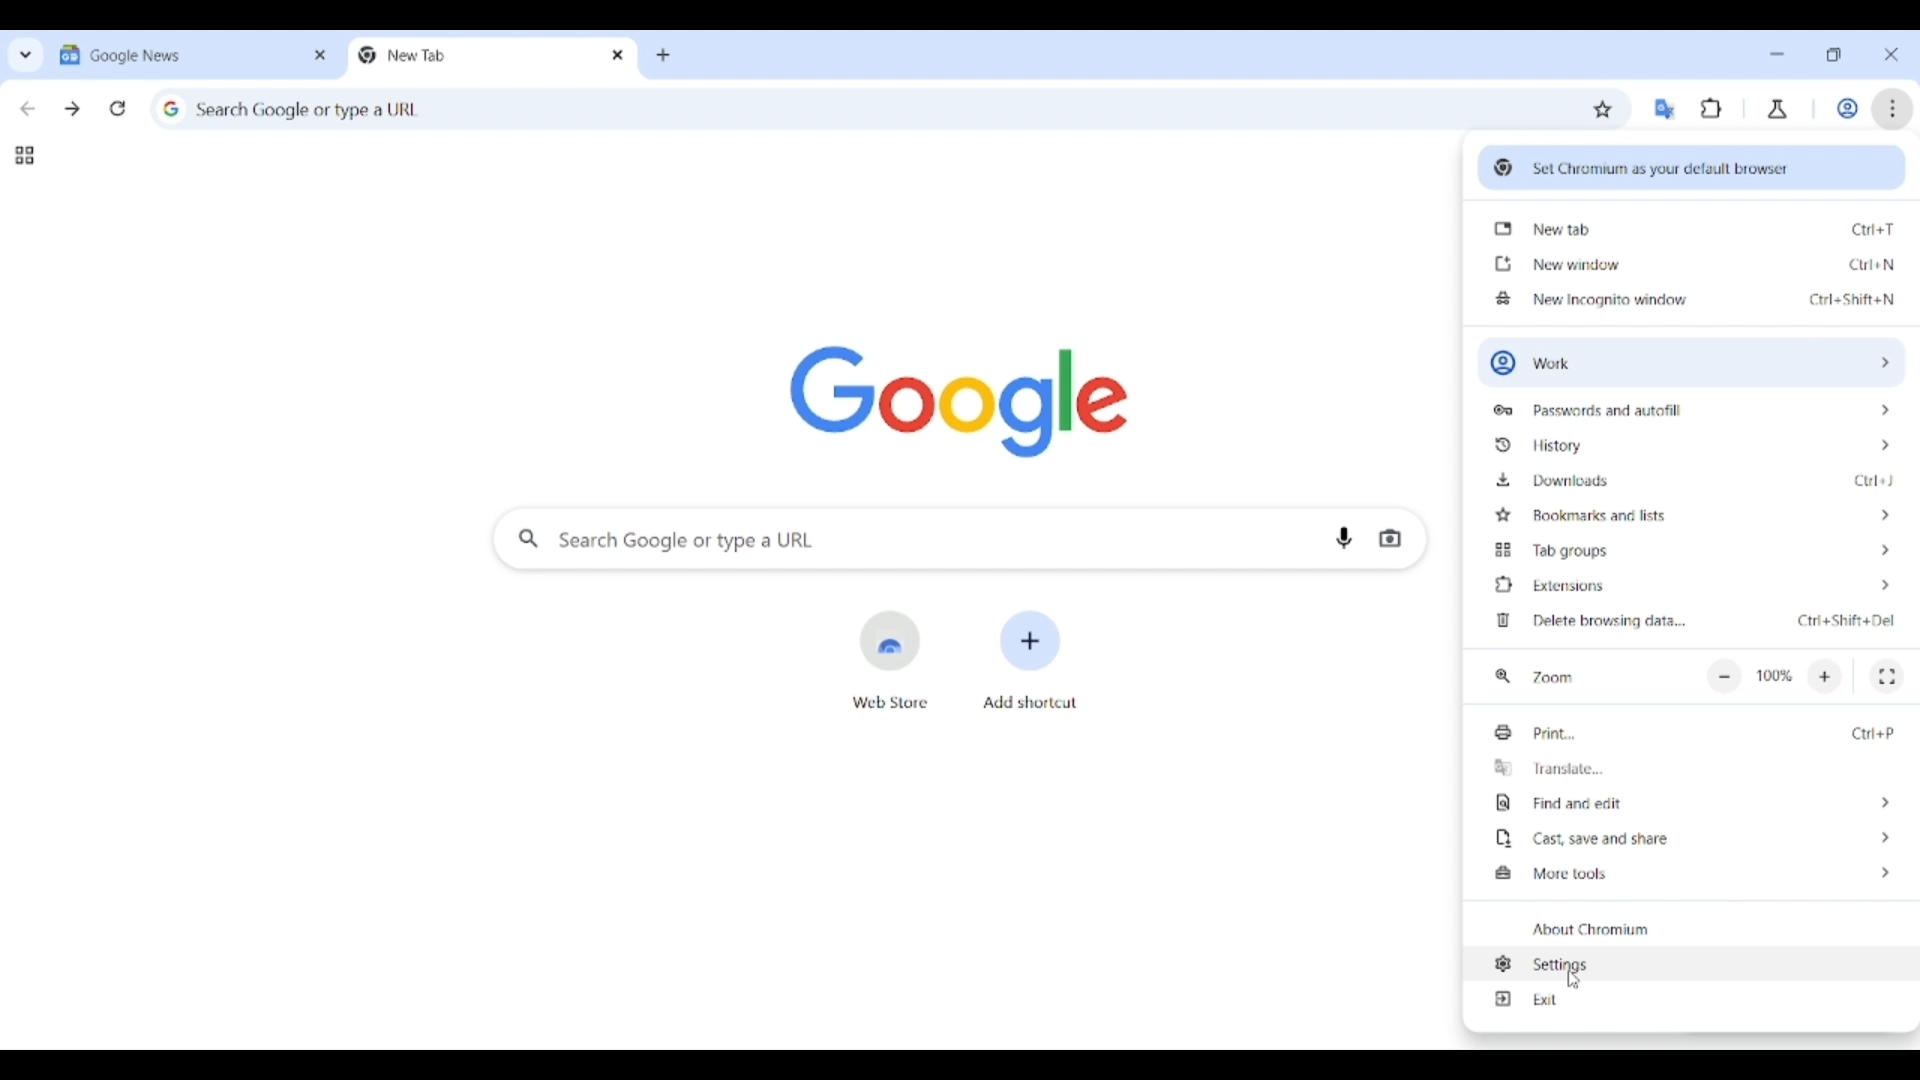  What do you see at coordinates (1690, 964) in the screenshot?
I see `Settings` at bounding box center [1690, 964].